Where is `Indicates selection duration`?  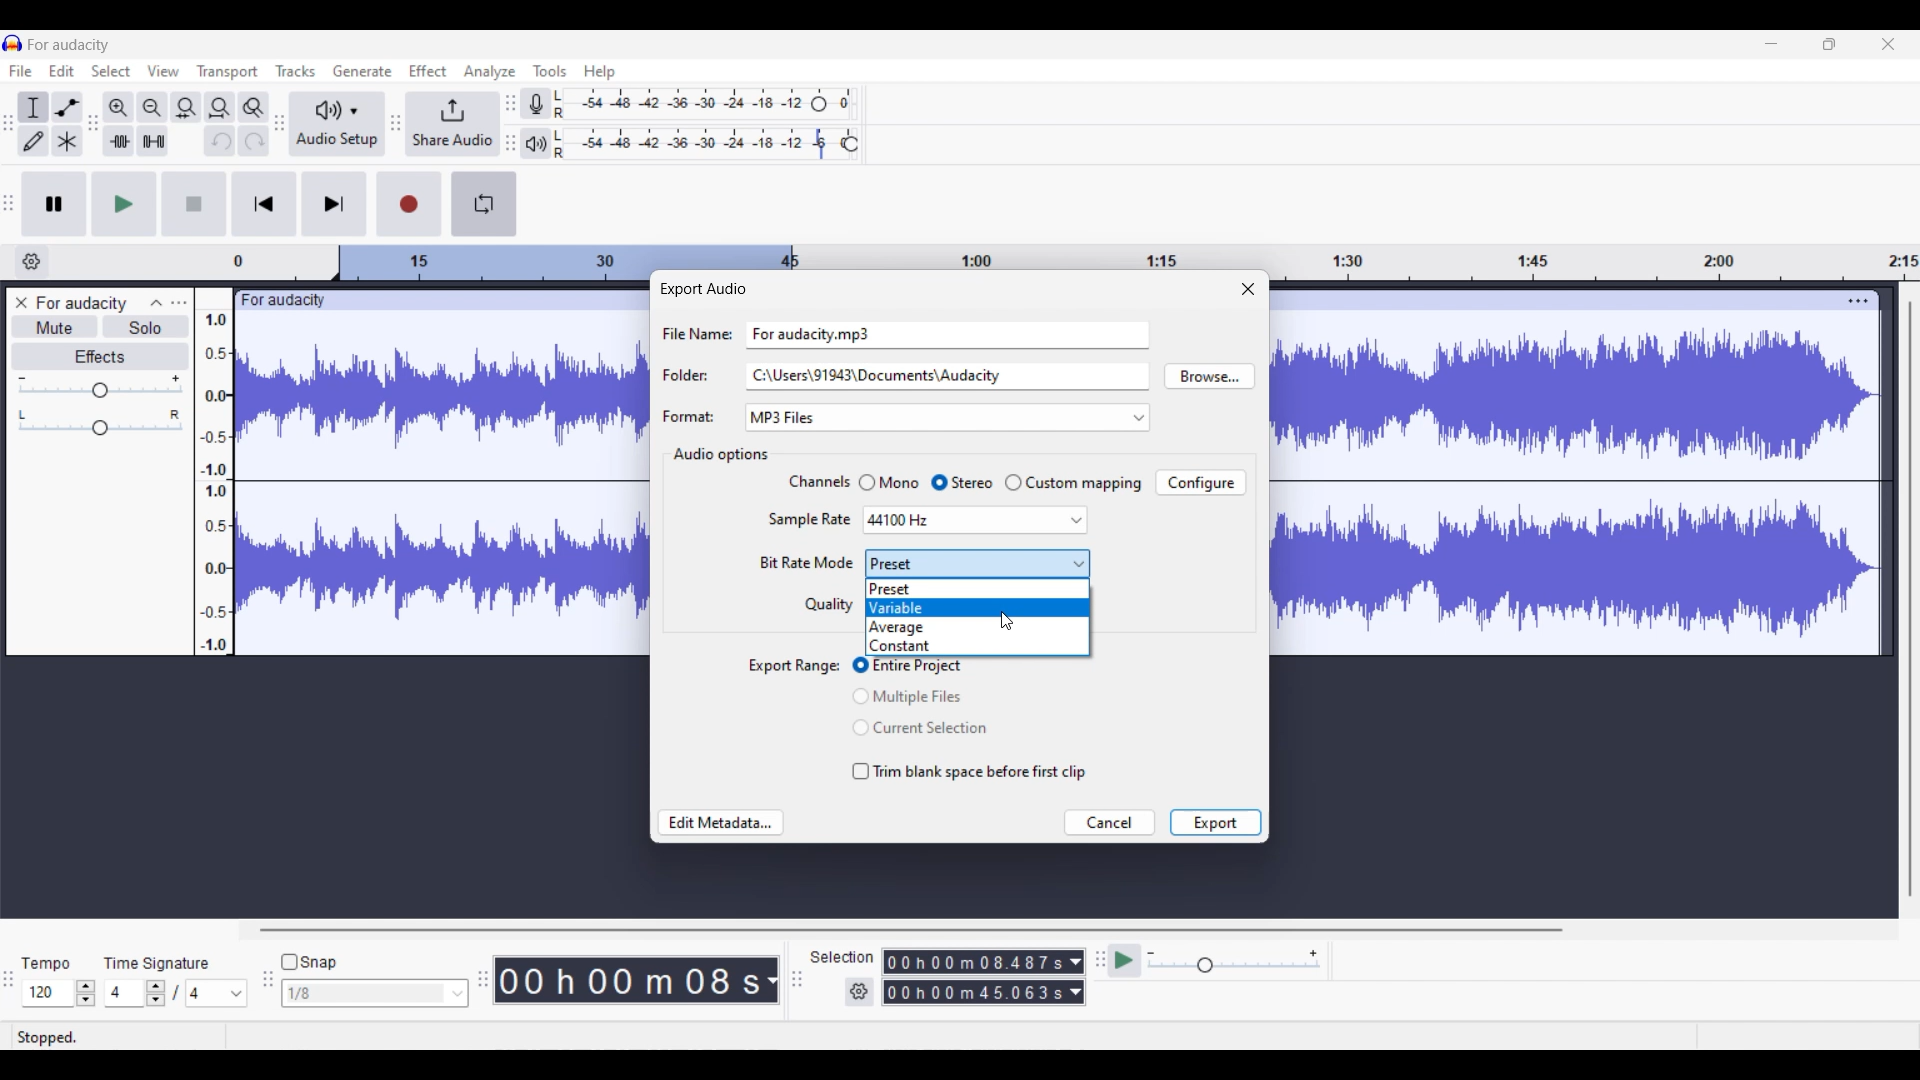
Indicates selection duration is located at coordinates (842, 957).